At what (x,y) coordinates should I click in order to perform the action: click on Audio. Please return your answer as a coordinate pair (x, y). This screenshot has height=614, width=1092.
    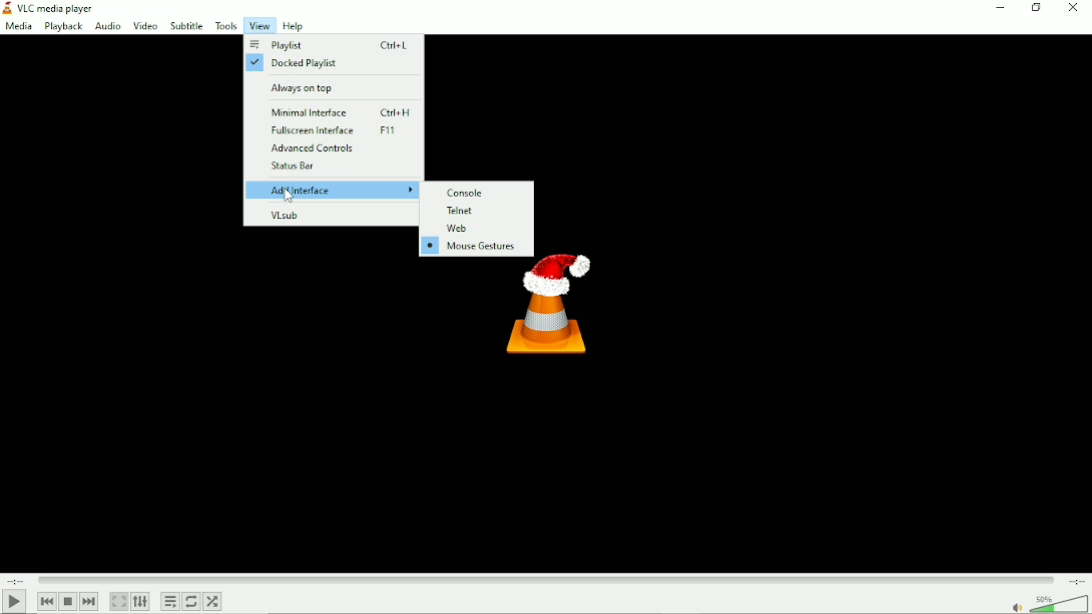
    Looking at the image, I should click on (107, 27).